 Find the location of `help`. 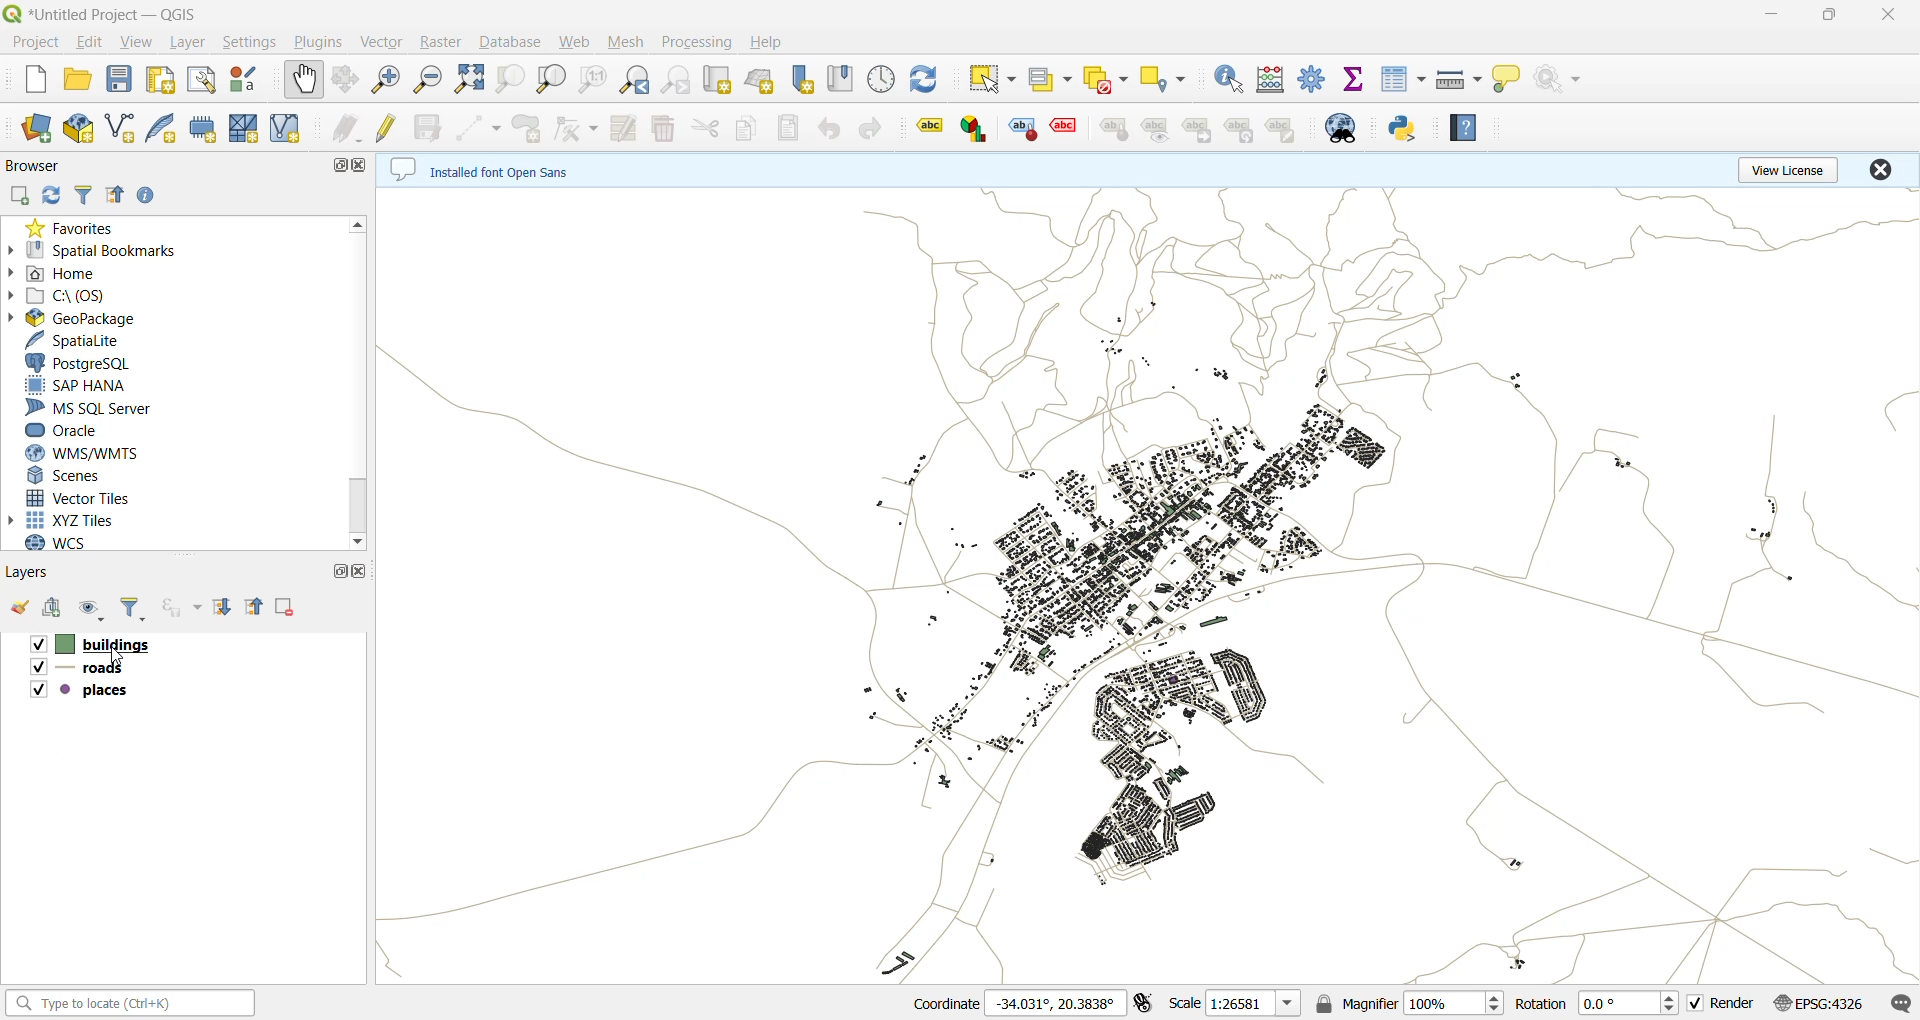

help is located at coordinates (1465, 127).